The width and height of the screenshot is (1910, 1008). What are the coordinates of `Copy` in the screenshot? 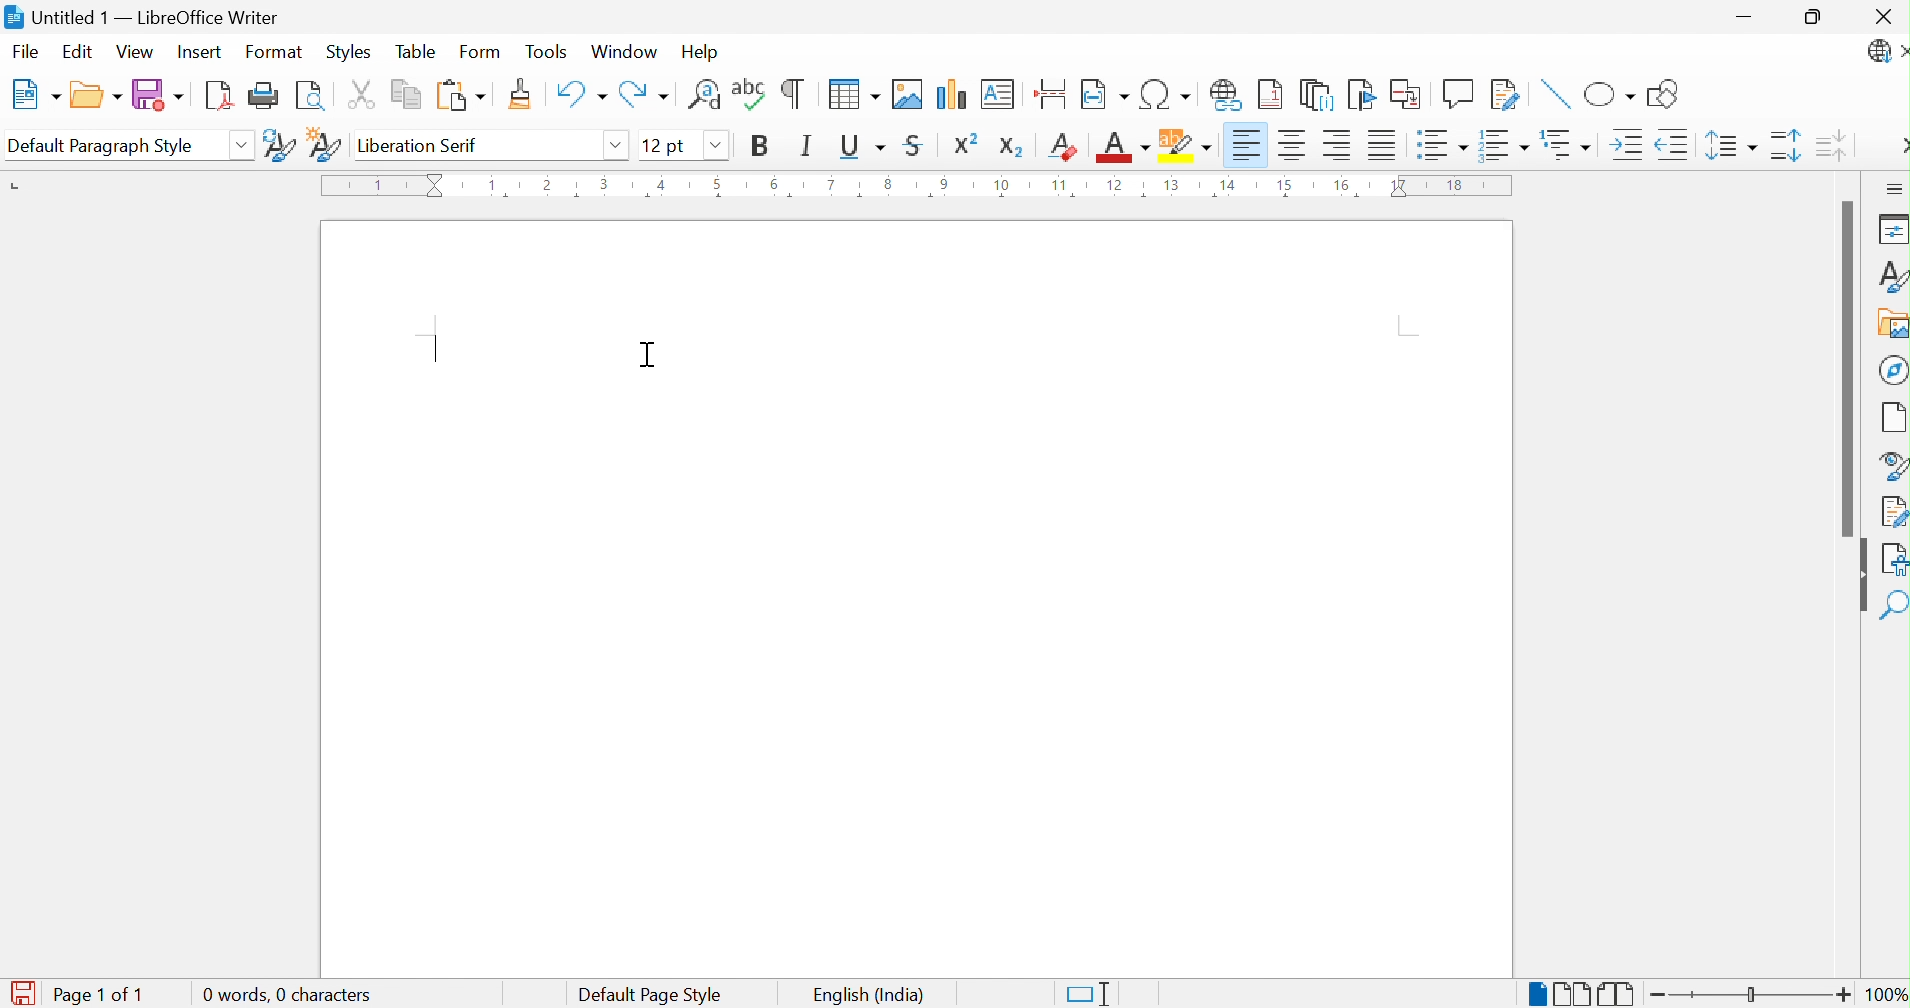 It's located at (403, 94).